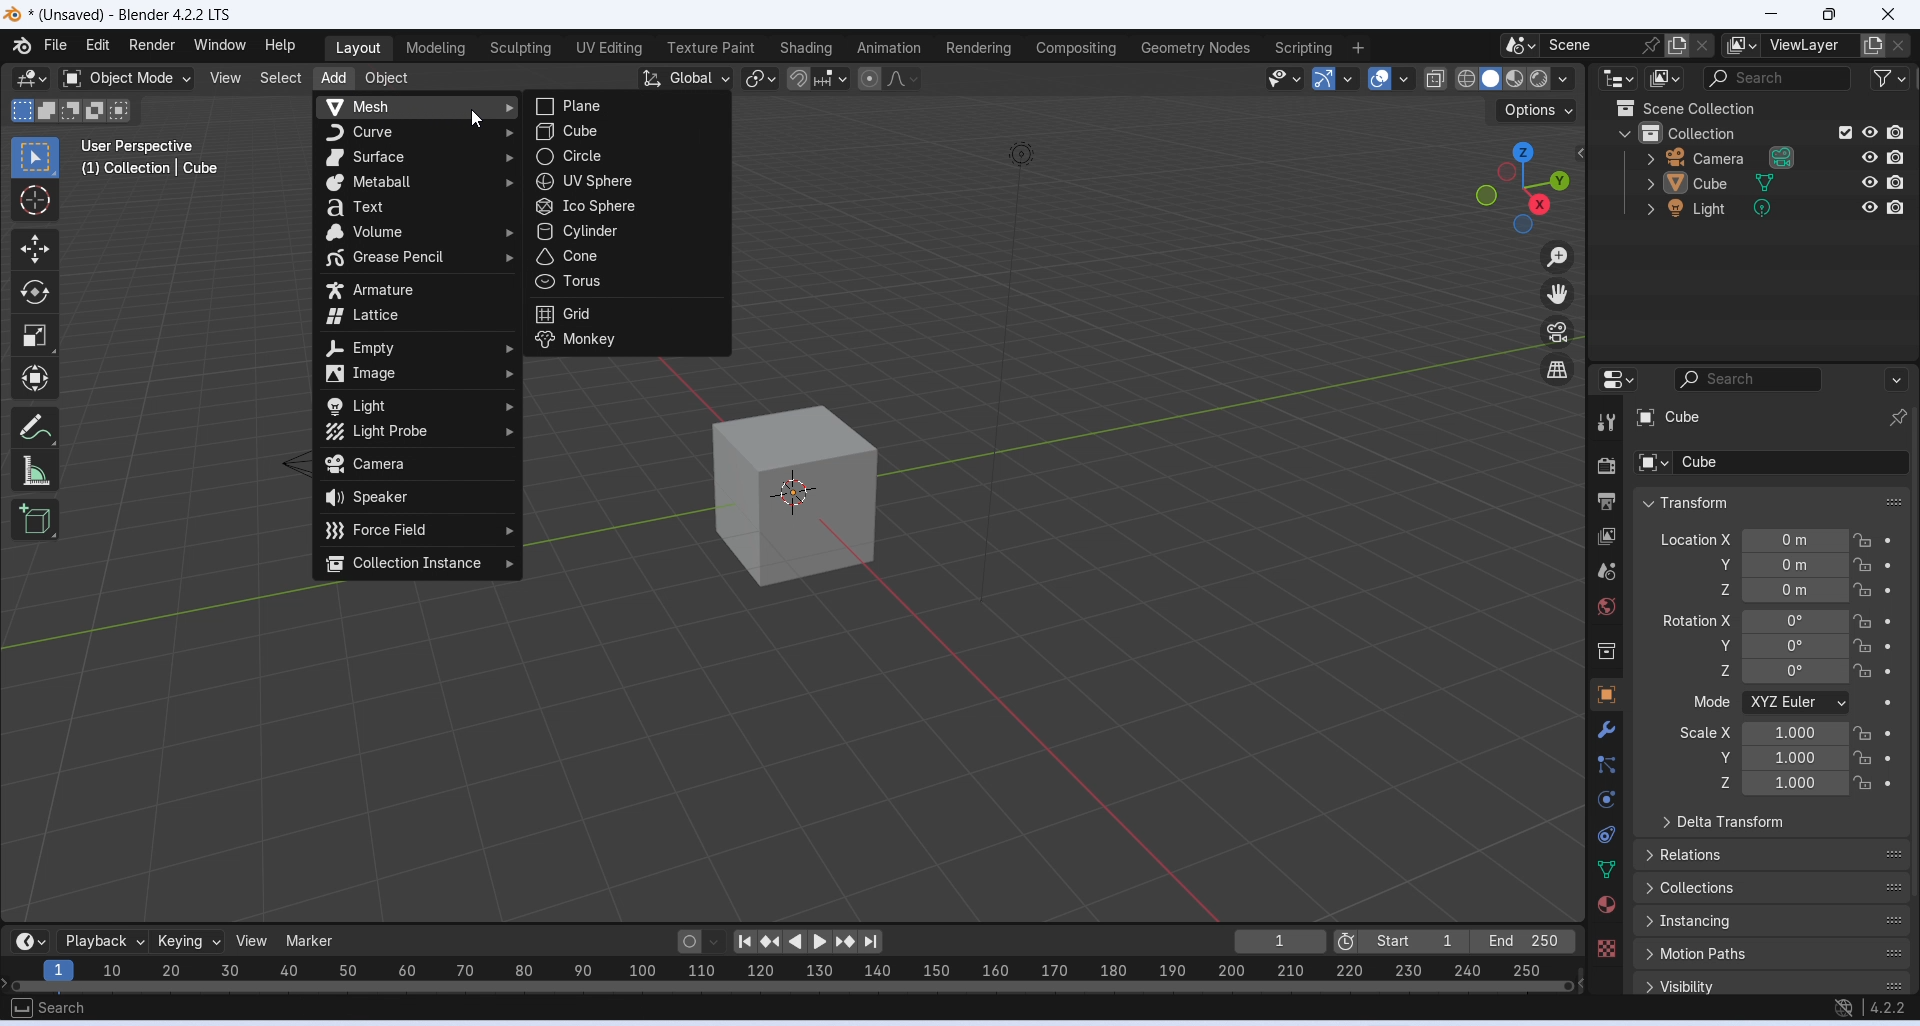  I want to click on force field, so click(420, 528).